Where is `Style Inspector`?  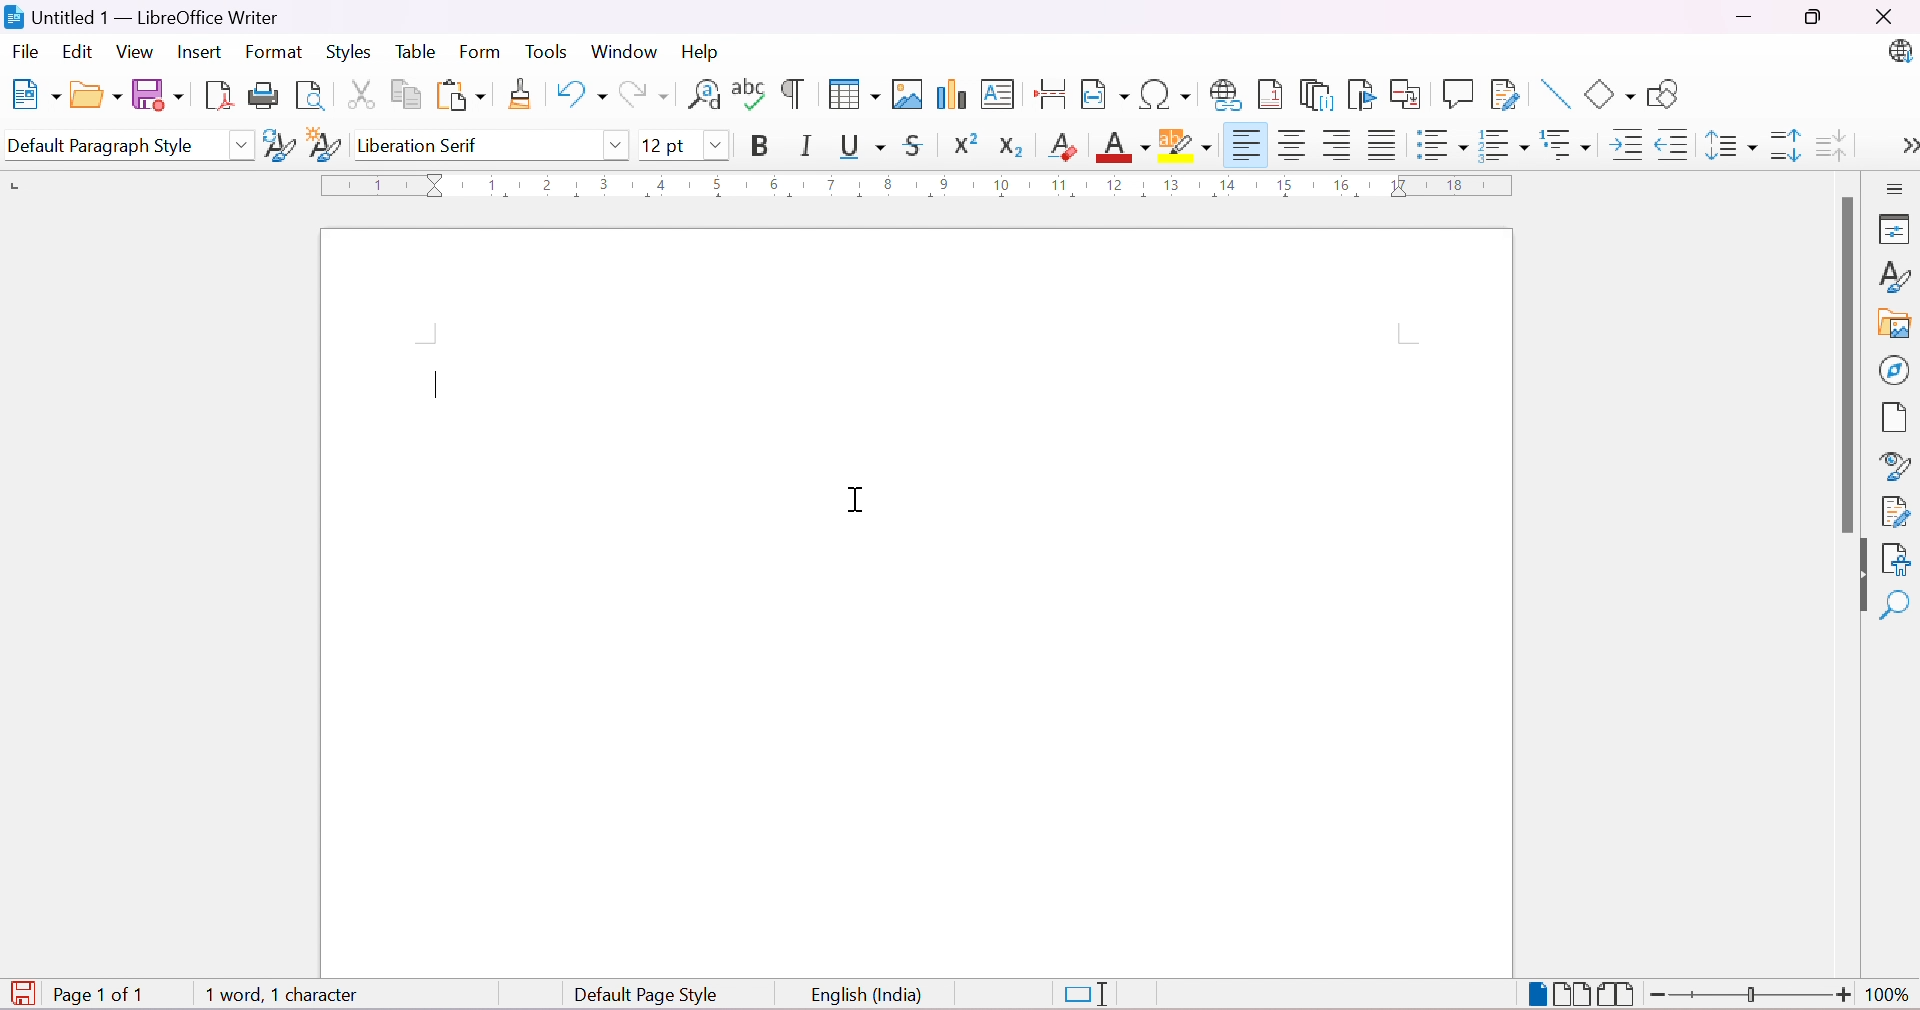 Style Inspector is located at coordinates (1889, 467).